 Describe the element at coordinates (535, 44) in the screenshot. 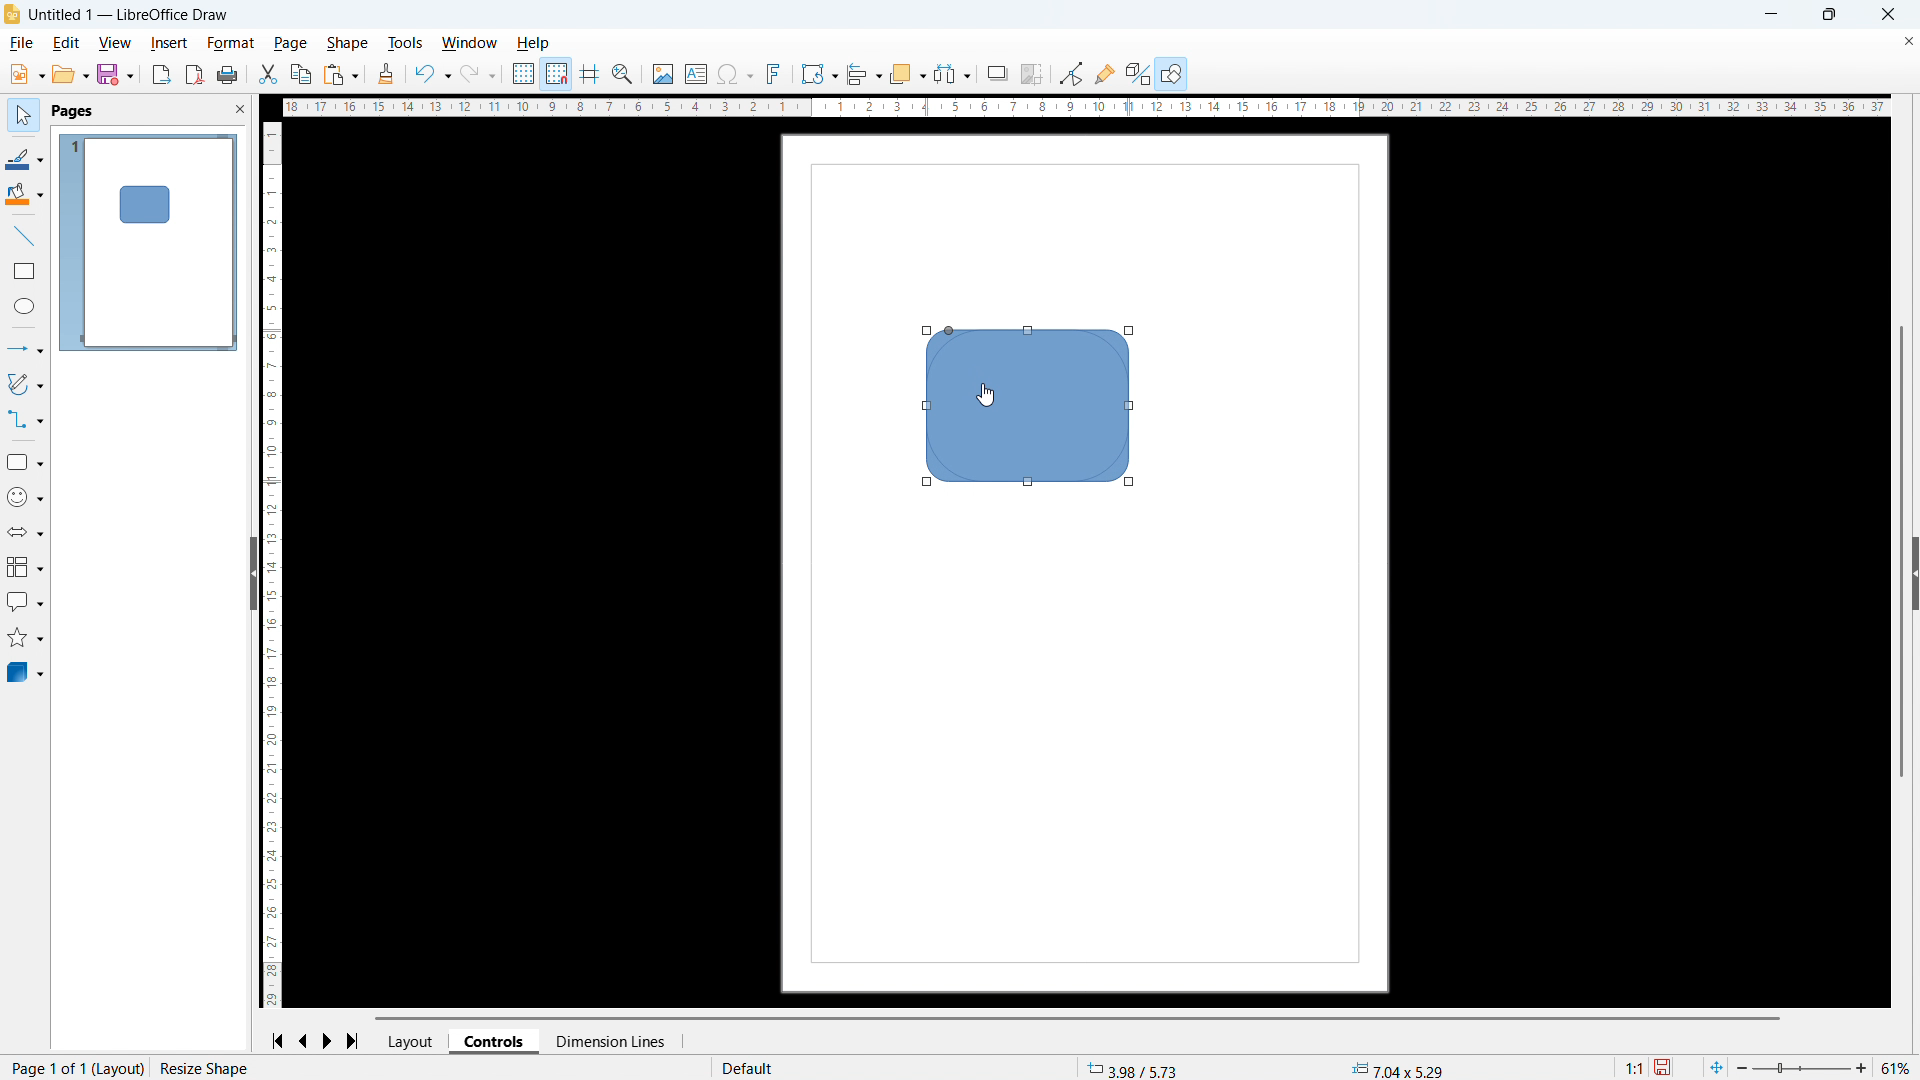

I see `Help ` at that location.